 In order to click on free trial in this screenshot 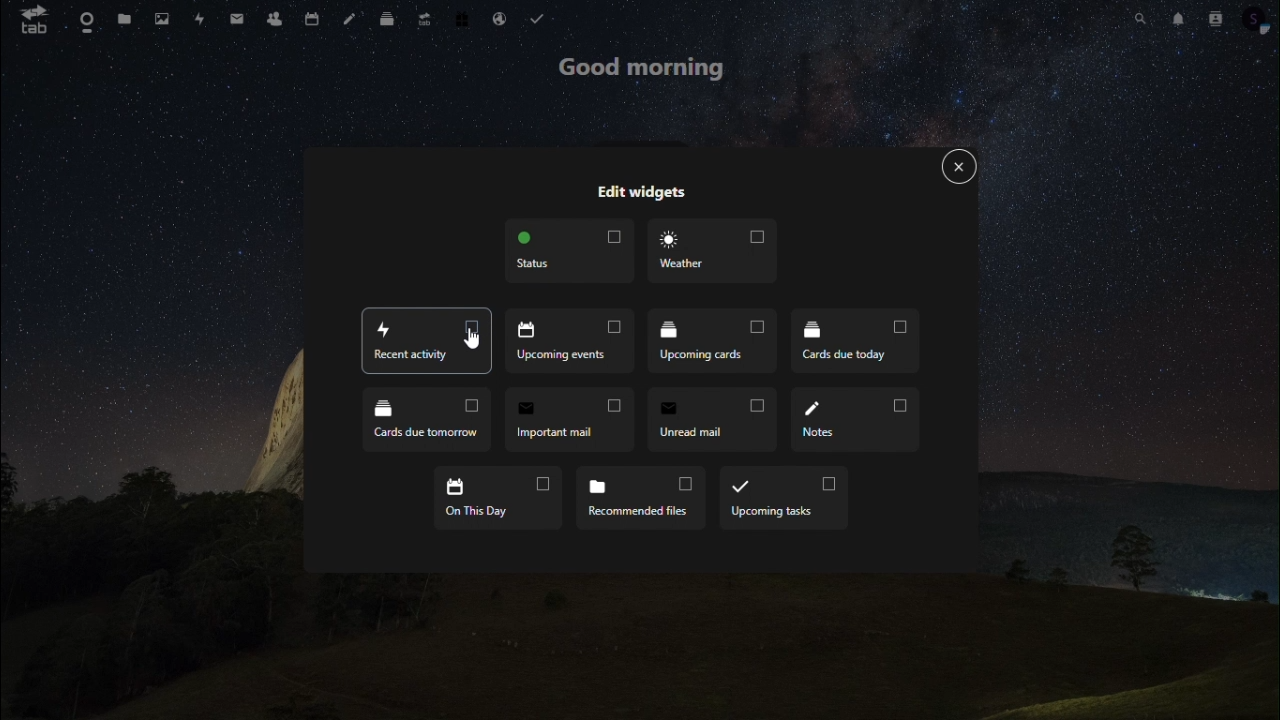, I will do `click(463, 27)`.